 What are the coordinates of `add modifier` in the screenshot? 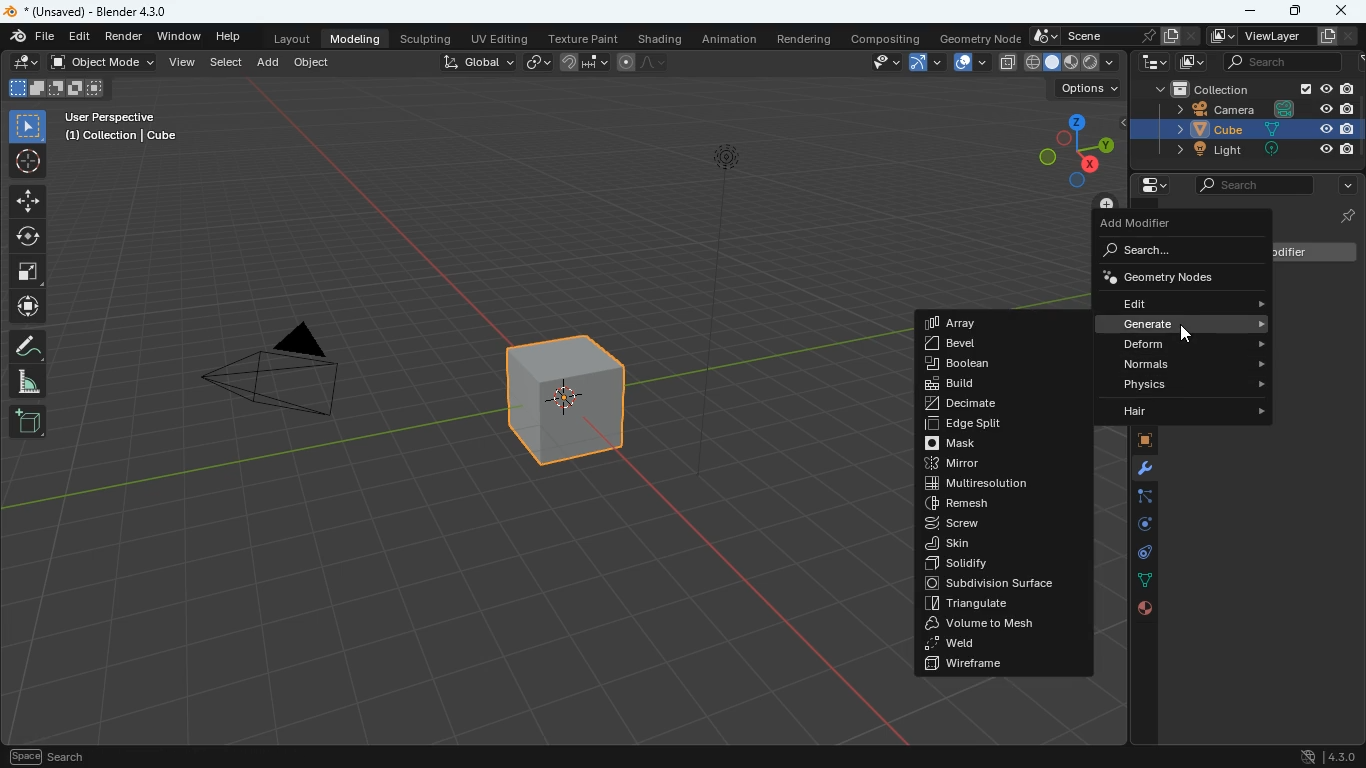 It's located at (1147, 225).